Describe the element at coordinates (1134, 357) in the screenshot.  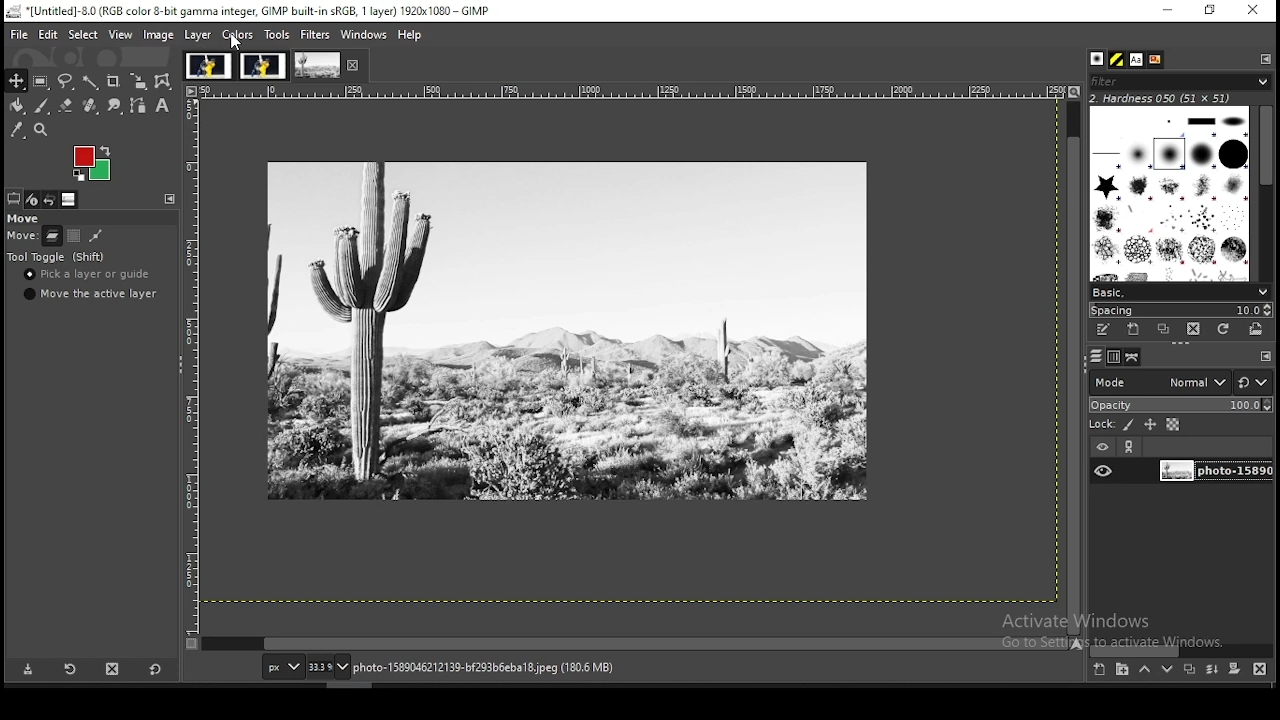
I see `paths` at that location.